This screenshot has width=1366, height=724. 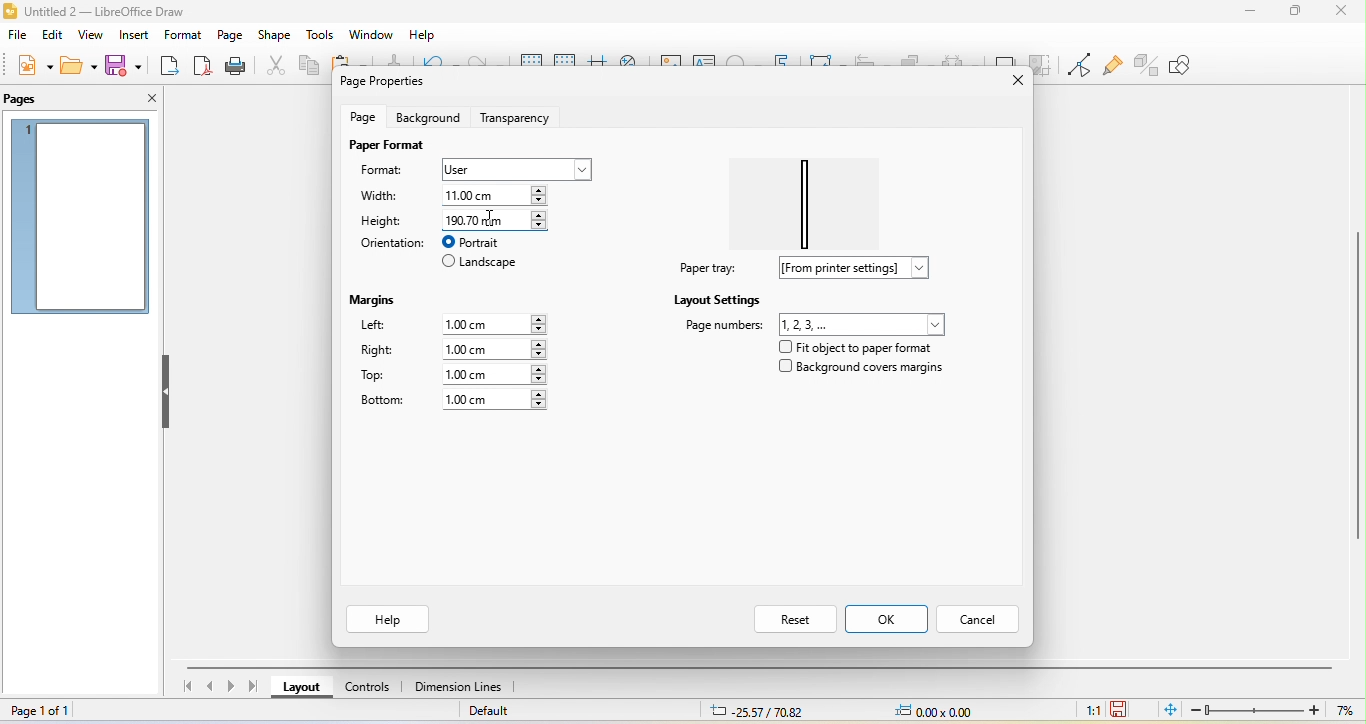 I want to click on page, so click(x=229, y=35).